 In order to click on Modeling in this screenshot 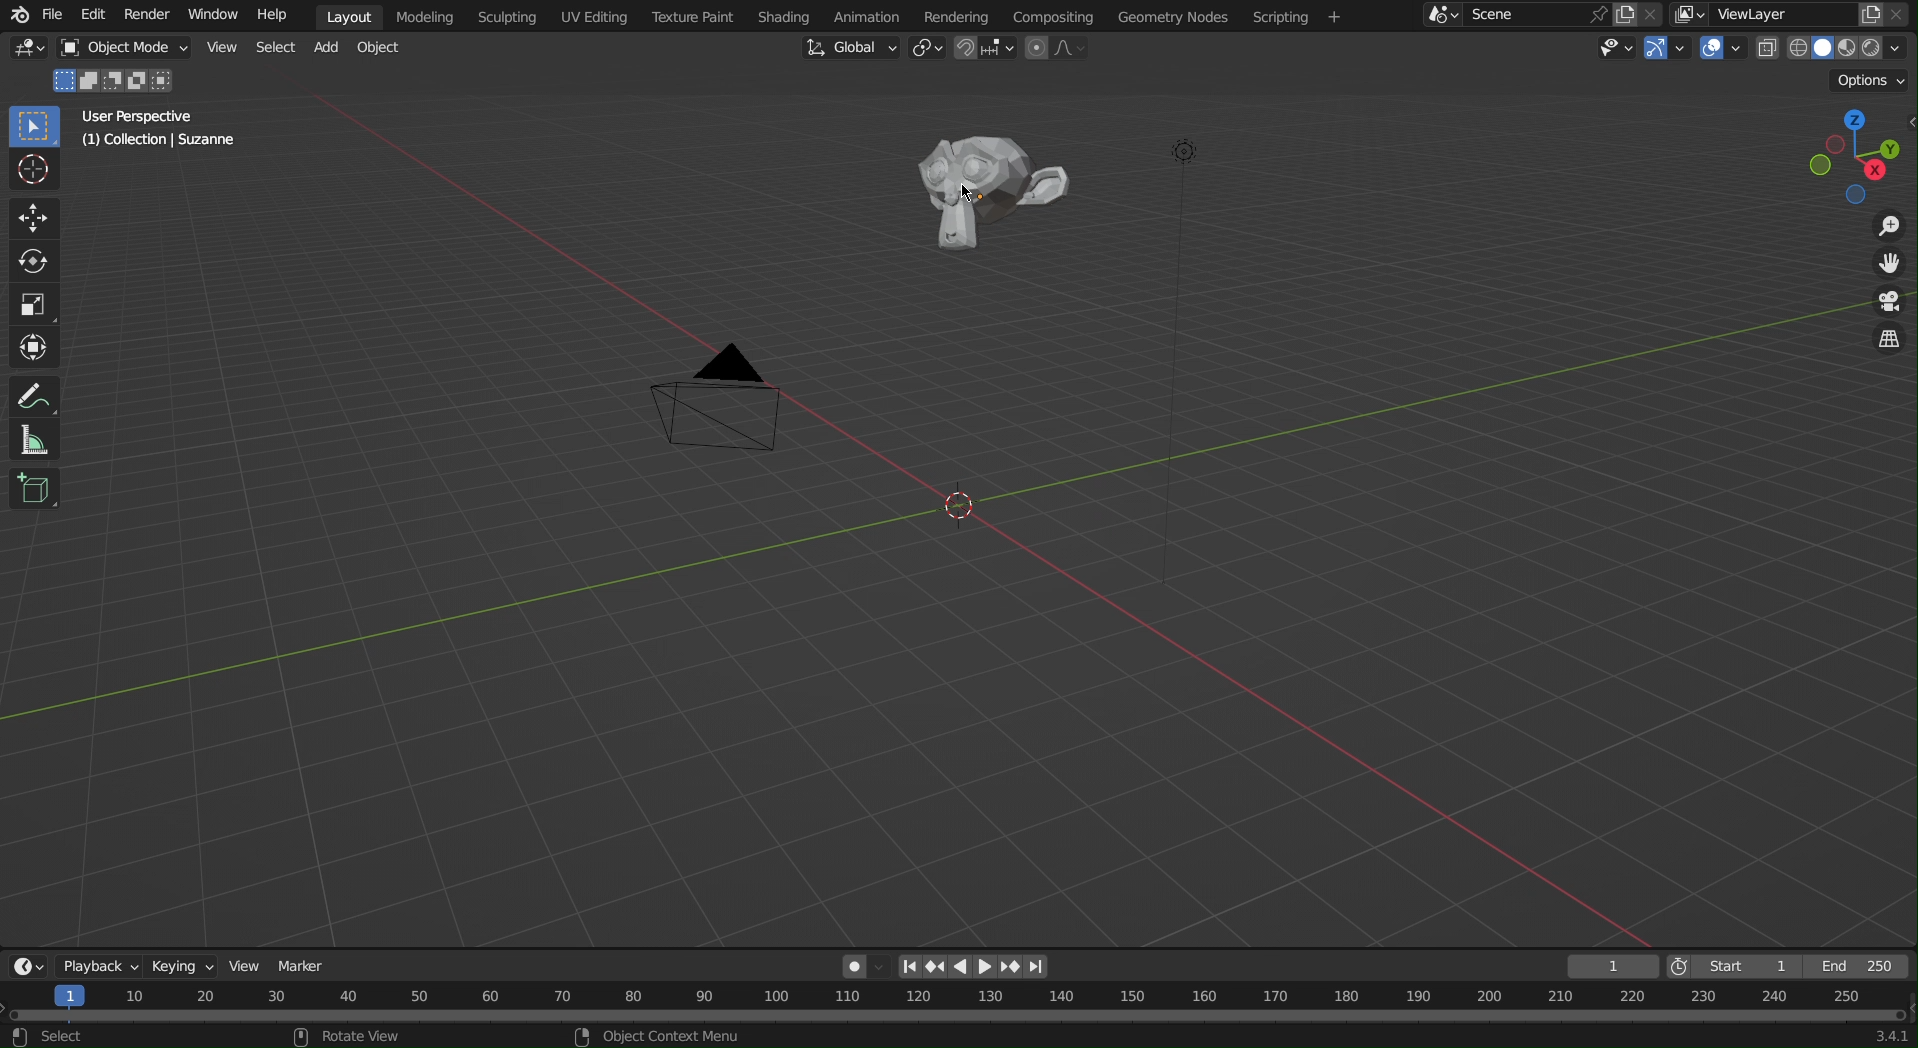, I will do `click(422, 15)`.